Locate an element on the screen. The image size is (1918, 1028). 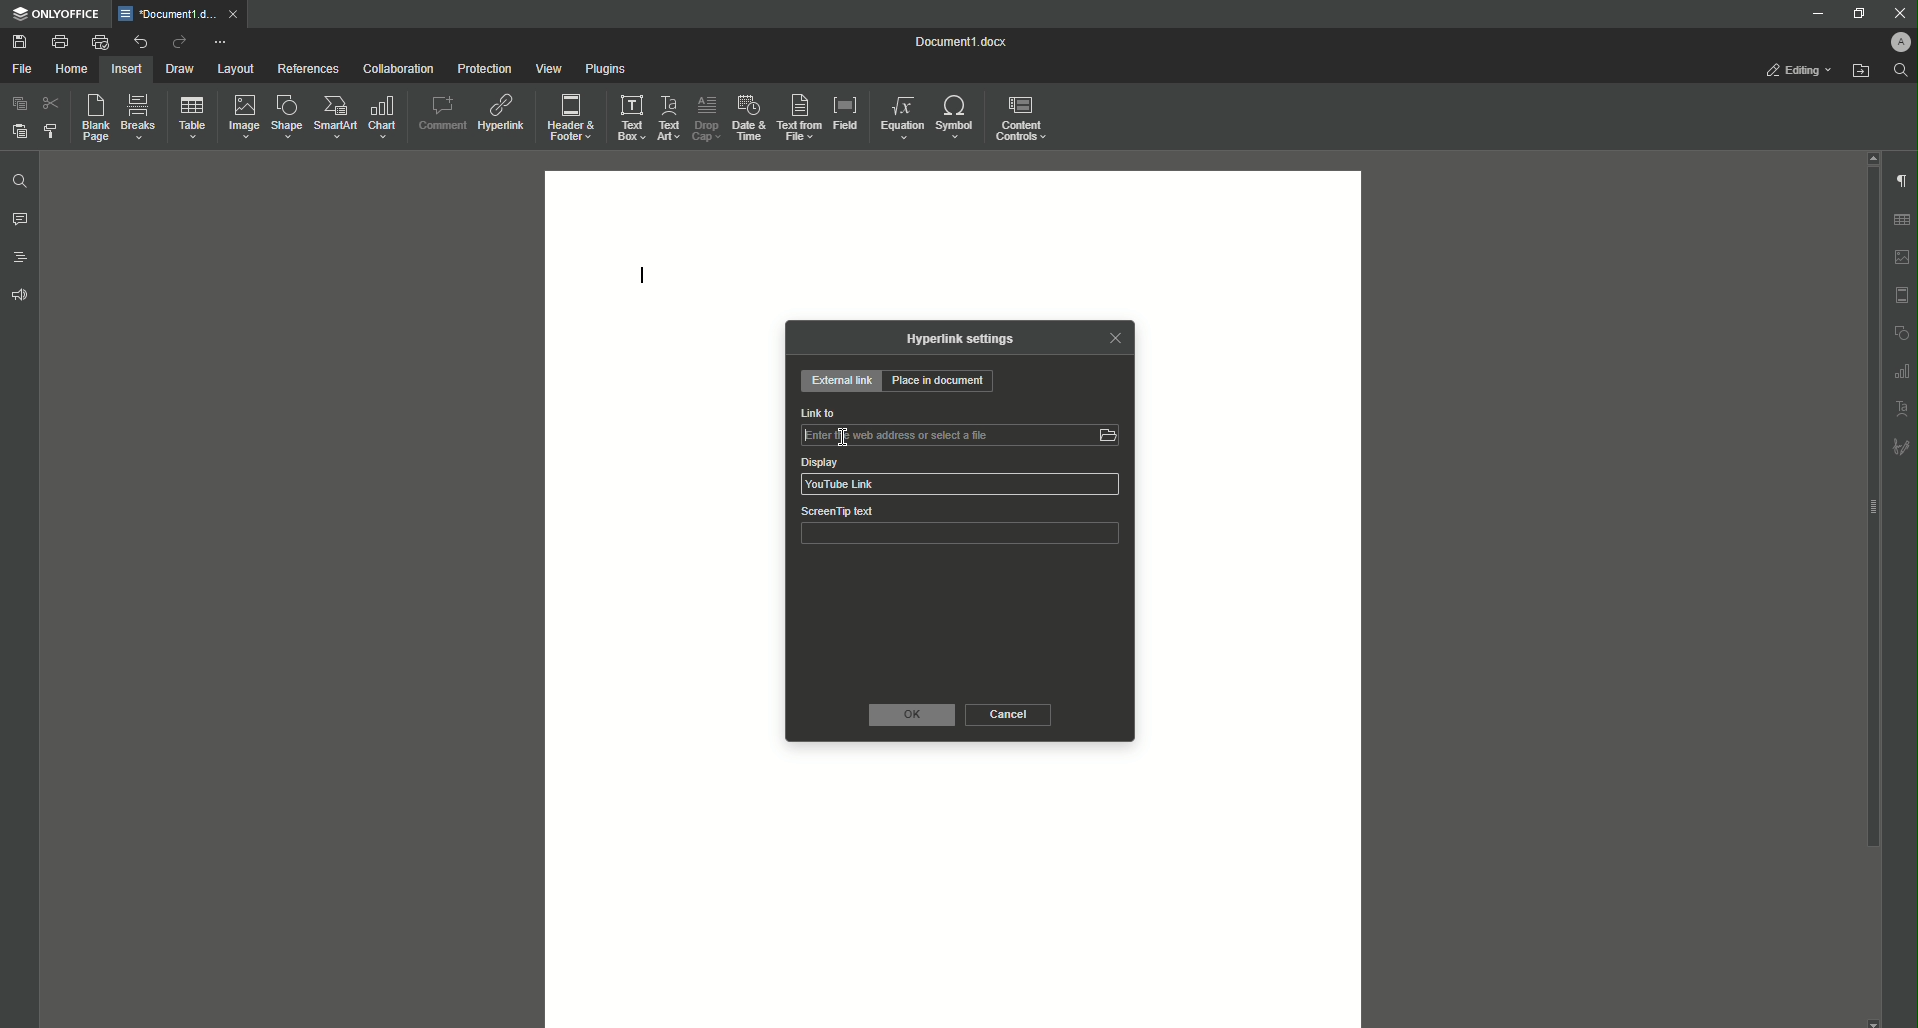
Paragraph Settings is located at coordinates (1902, 181).